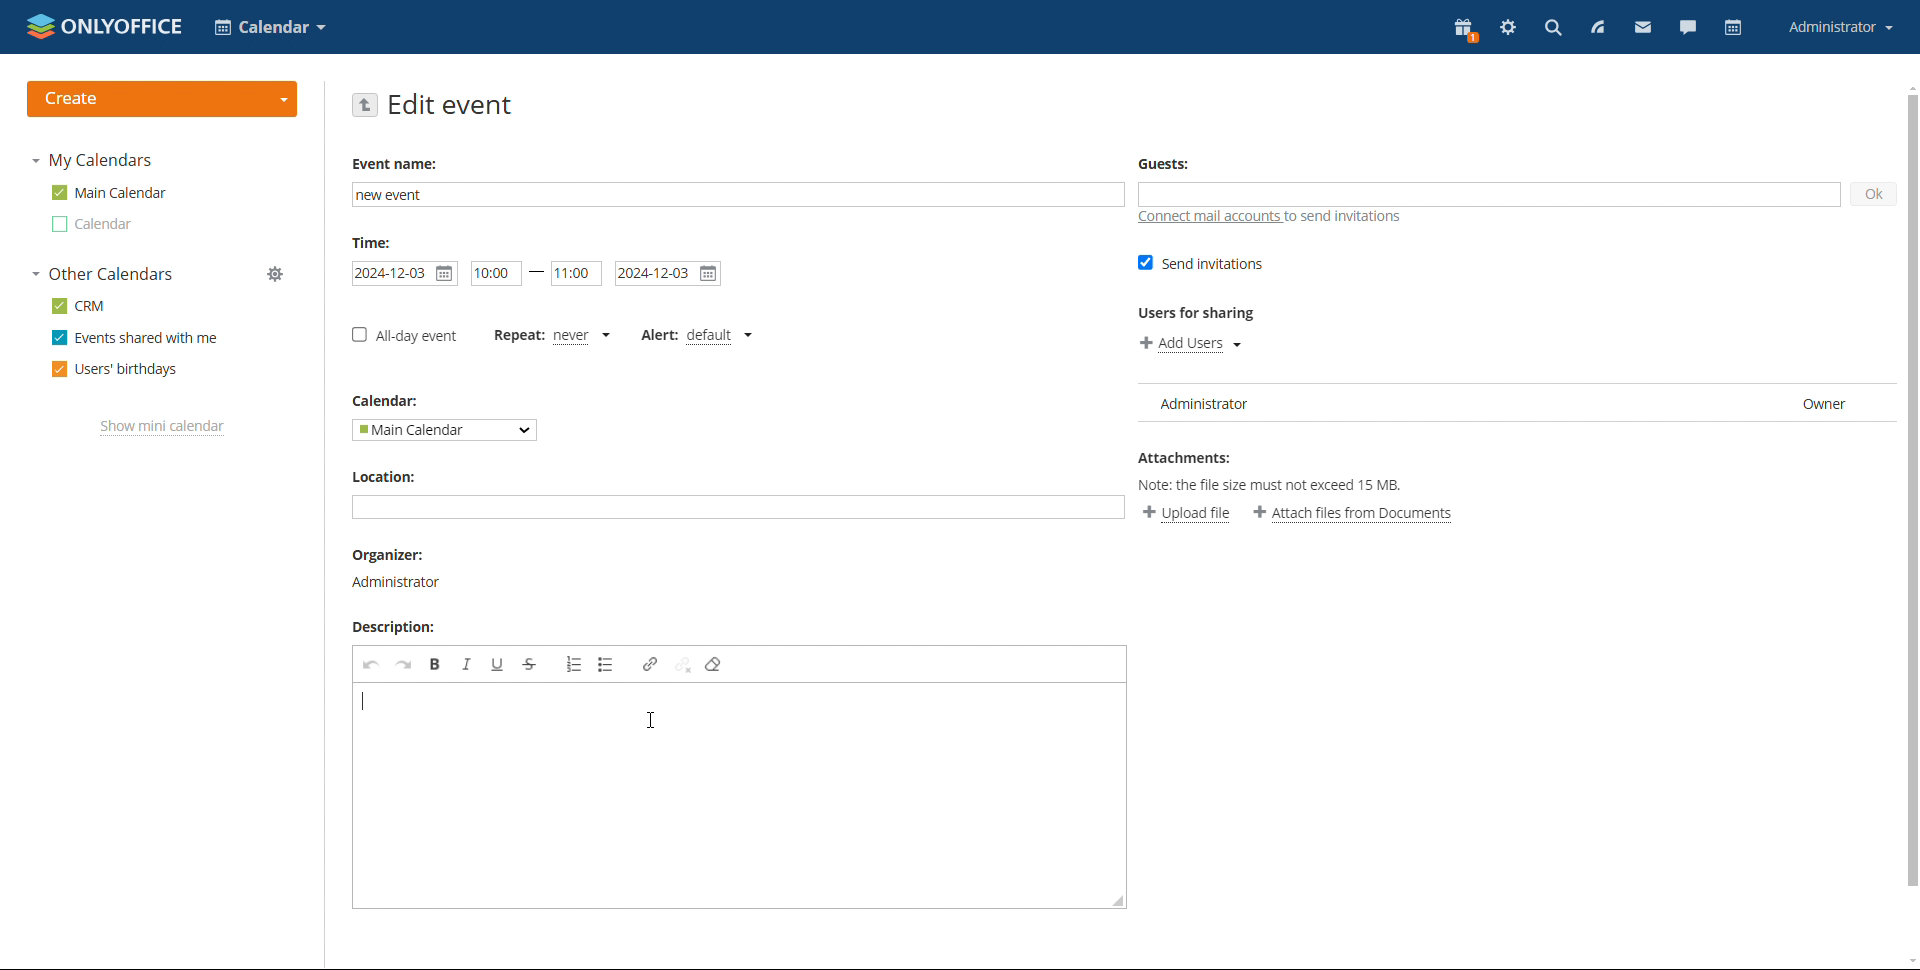  I want to click on upload file, so click(1186, 513).